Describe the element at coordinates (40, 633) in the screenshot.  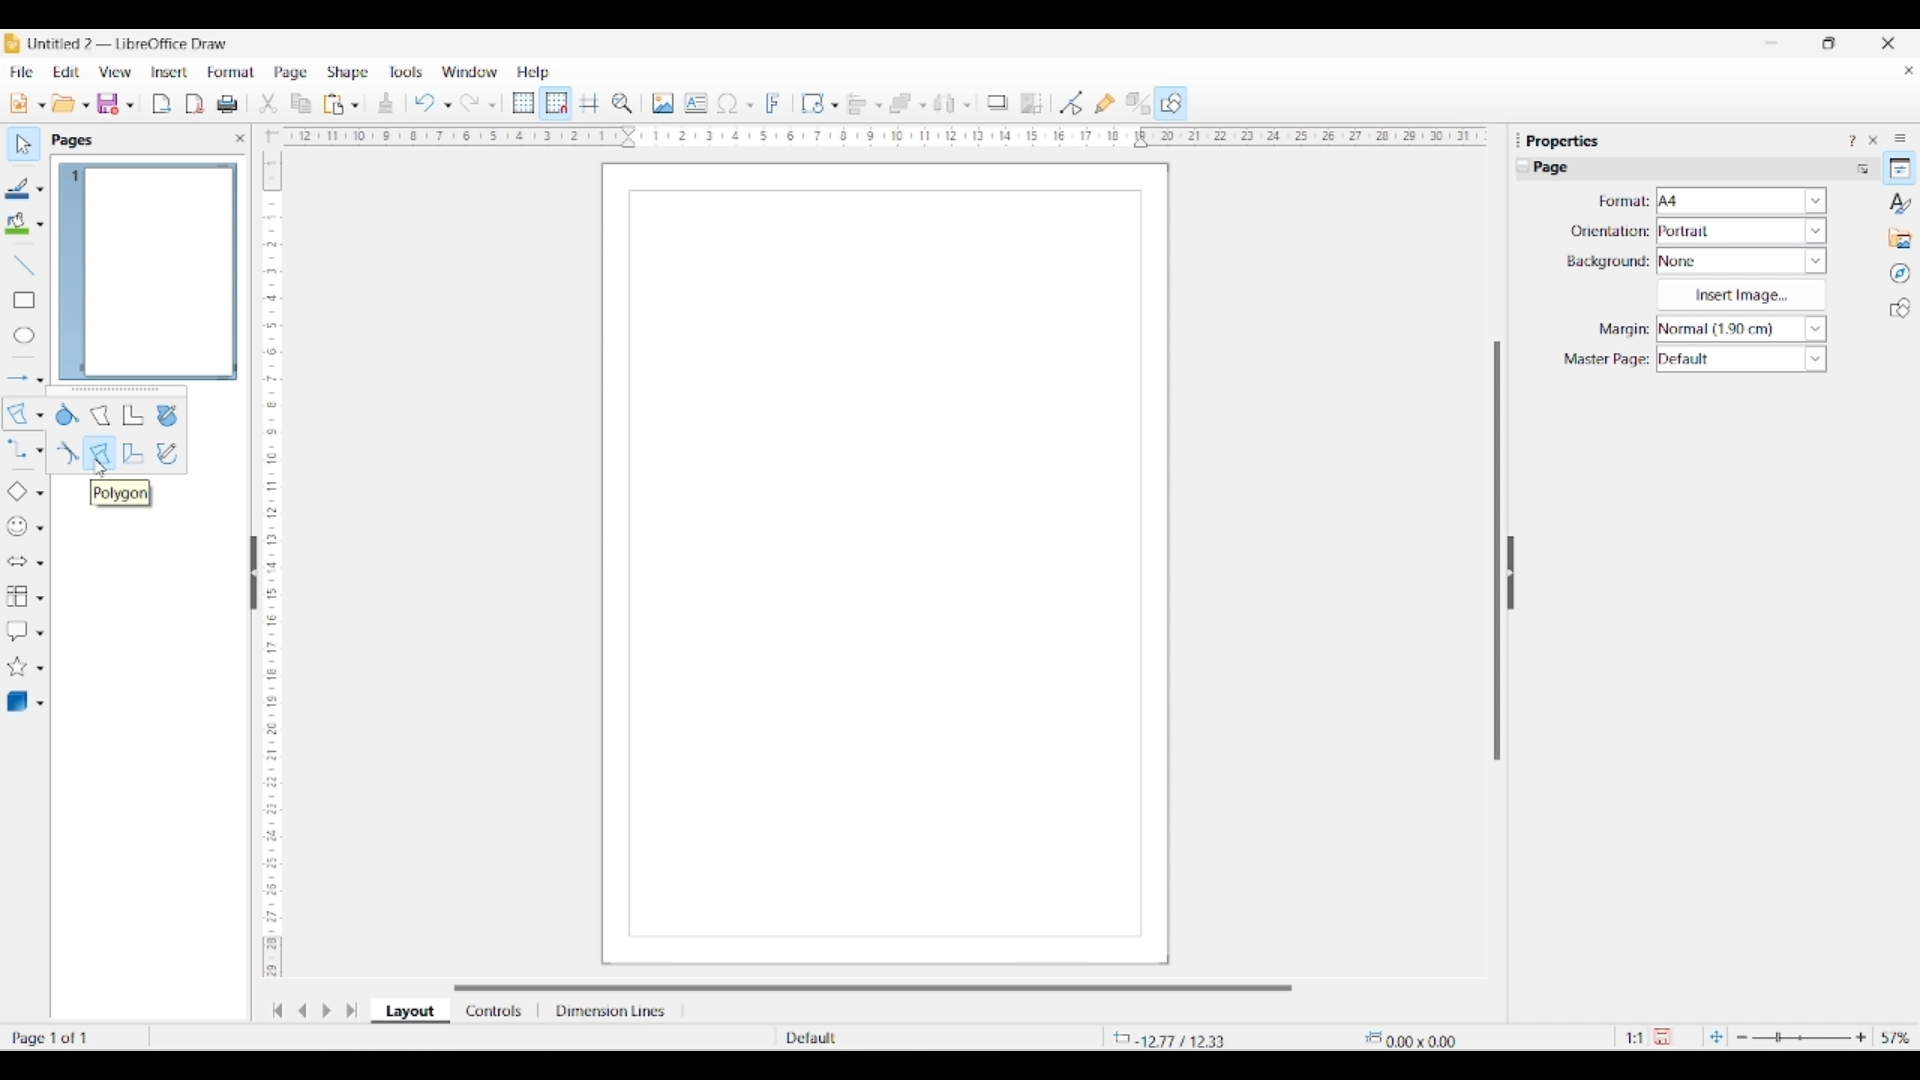
I see `Callout shape options` at that location.